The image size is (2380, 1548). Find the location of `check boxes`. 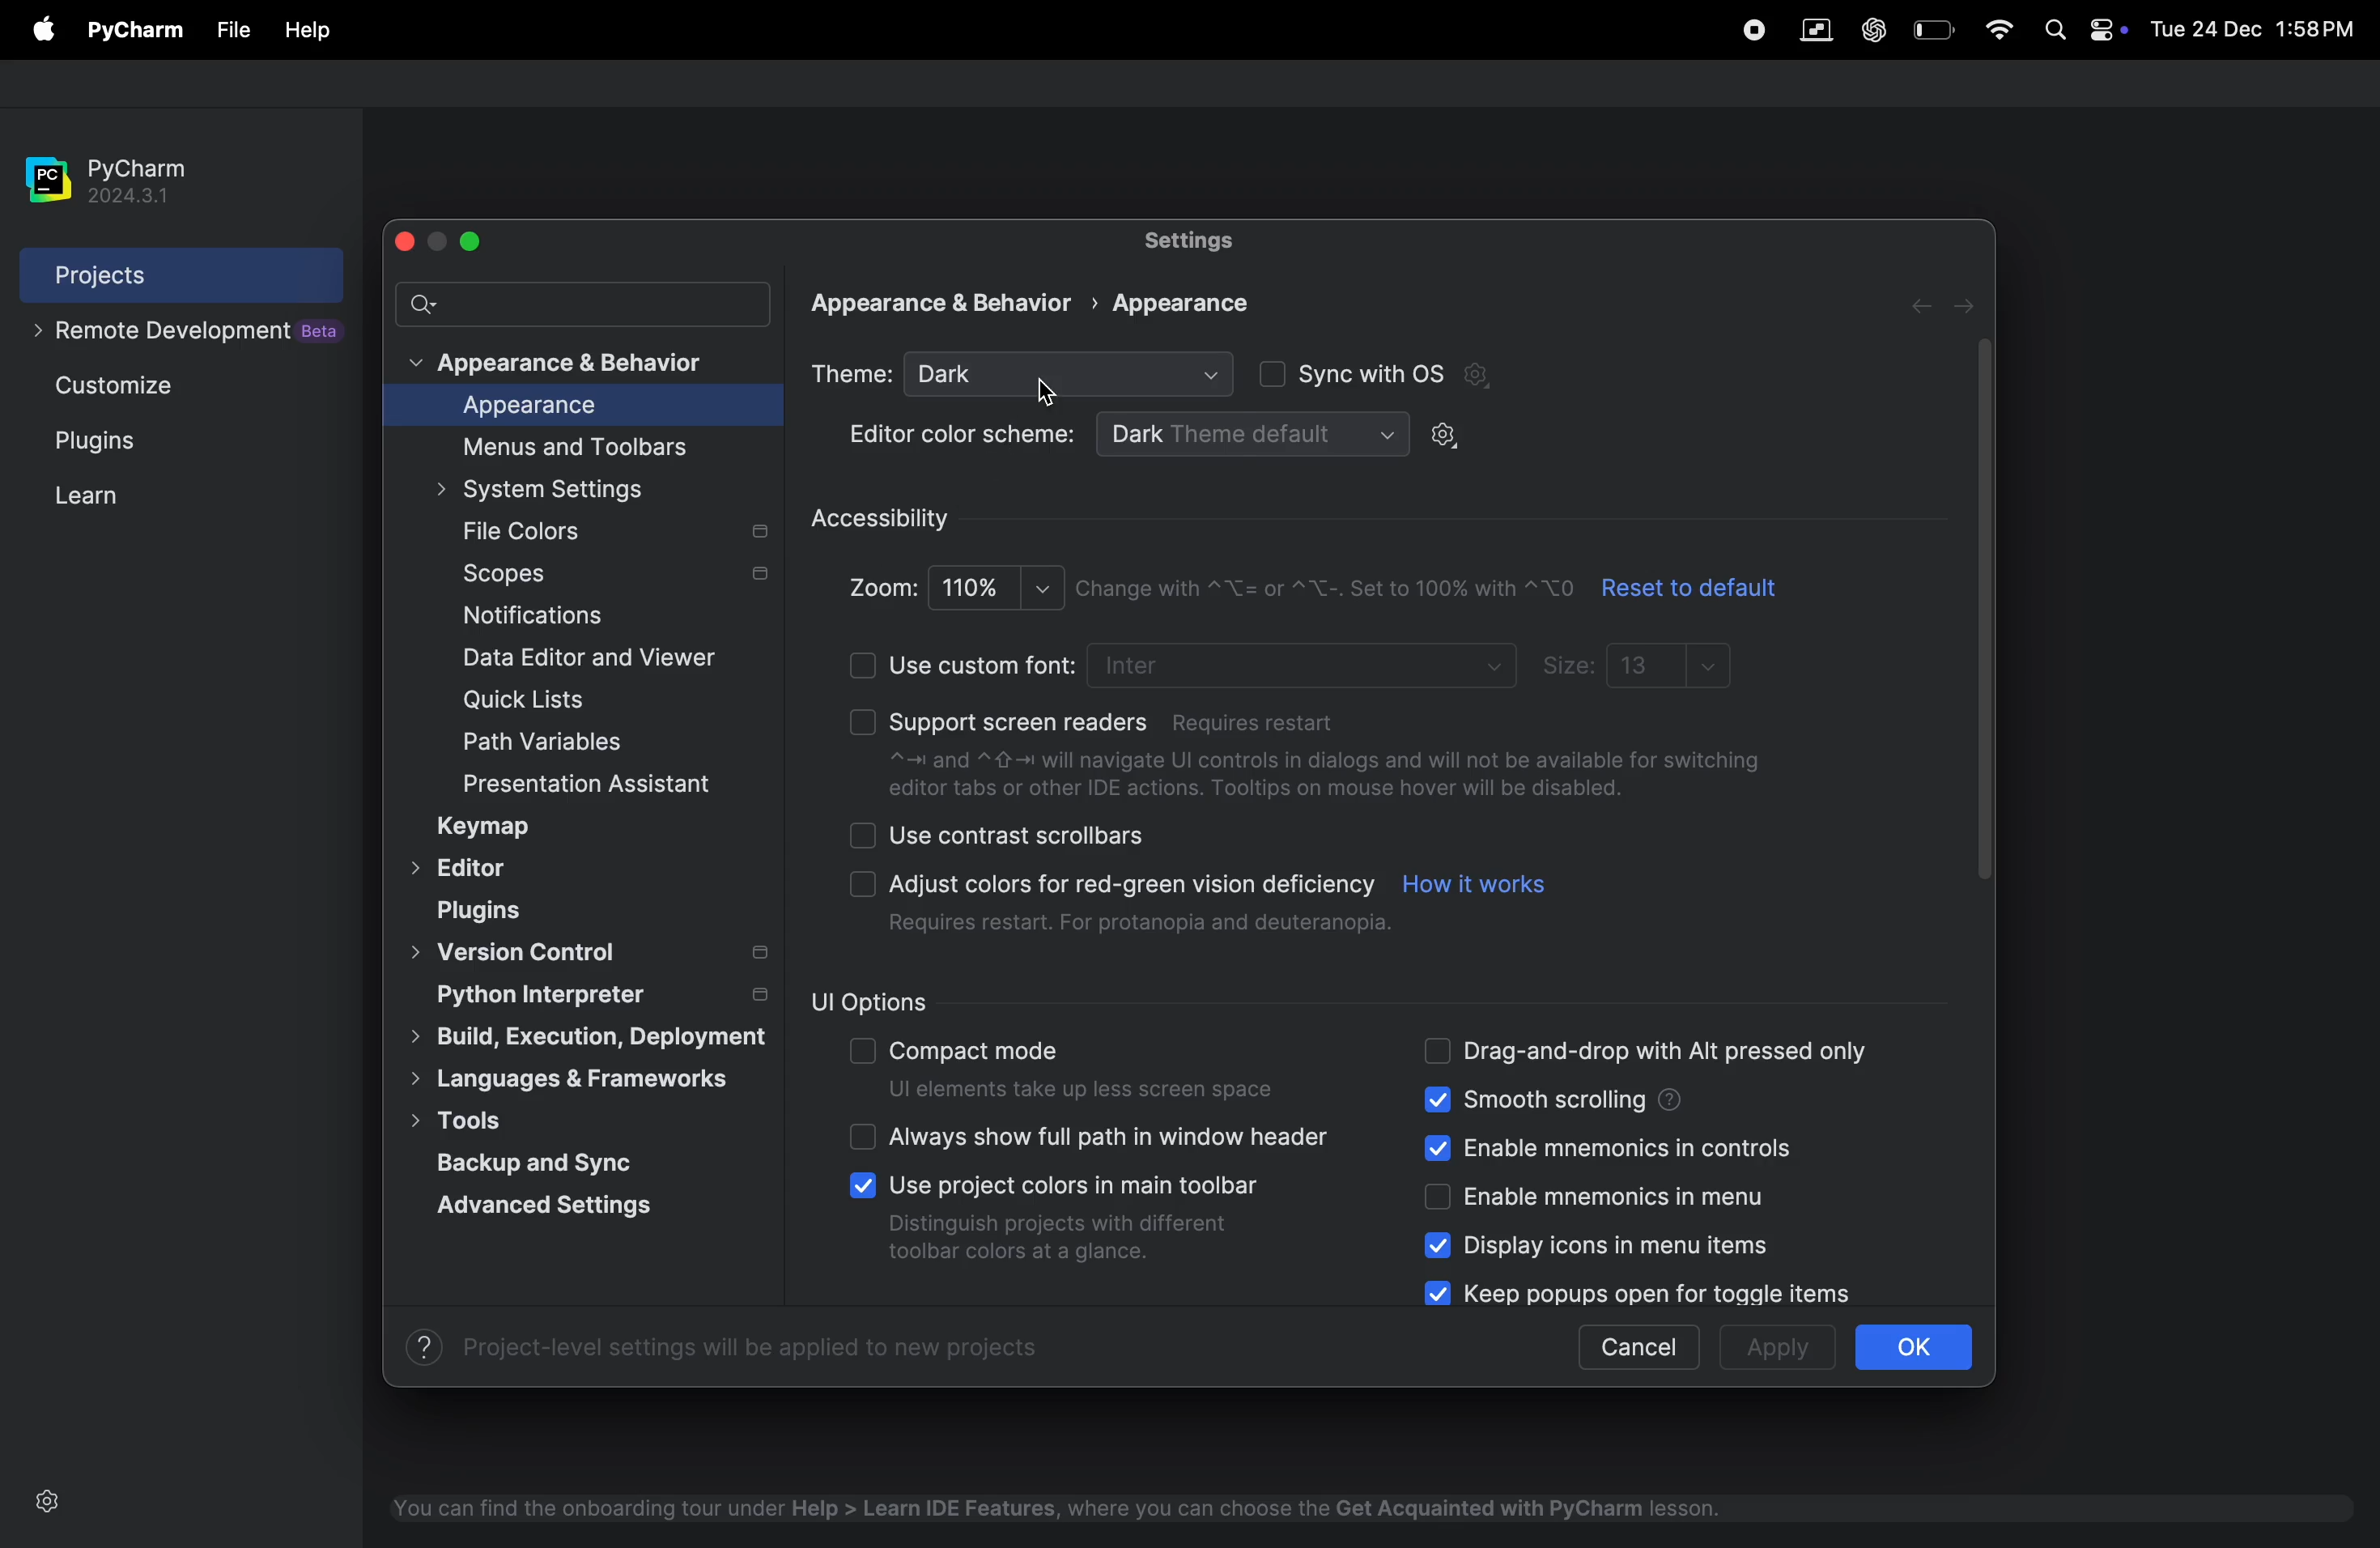

check boxes is located at coordinates (862, 1047).